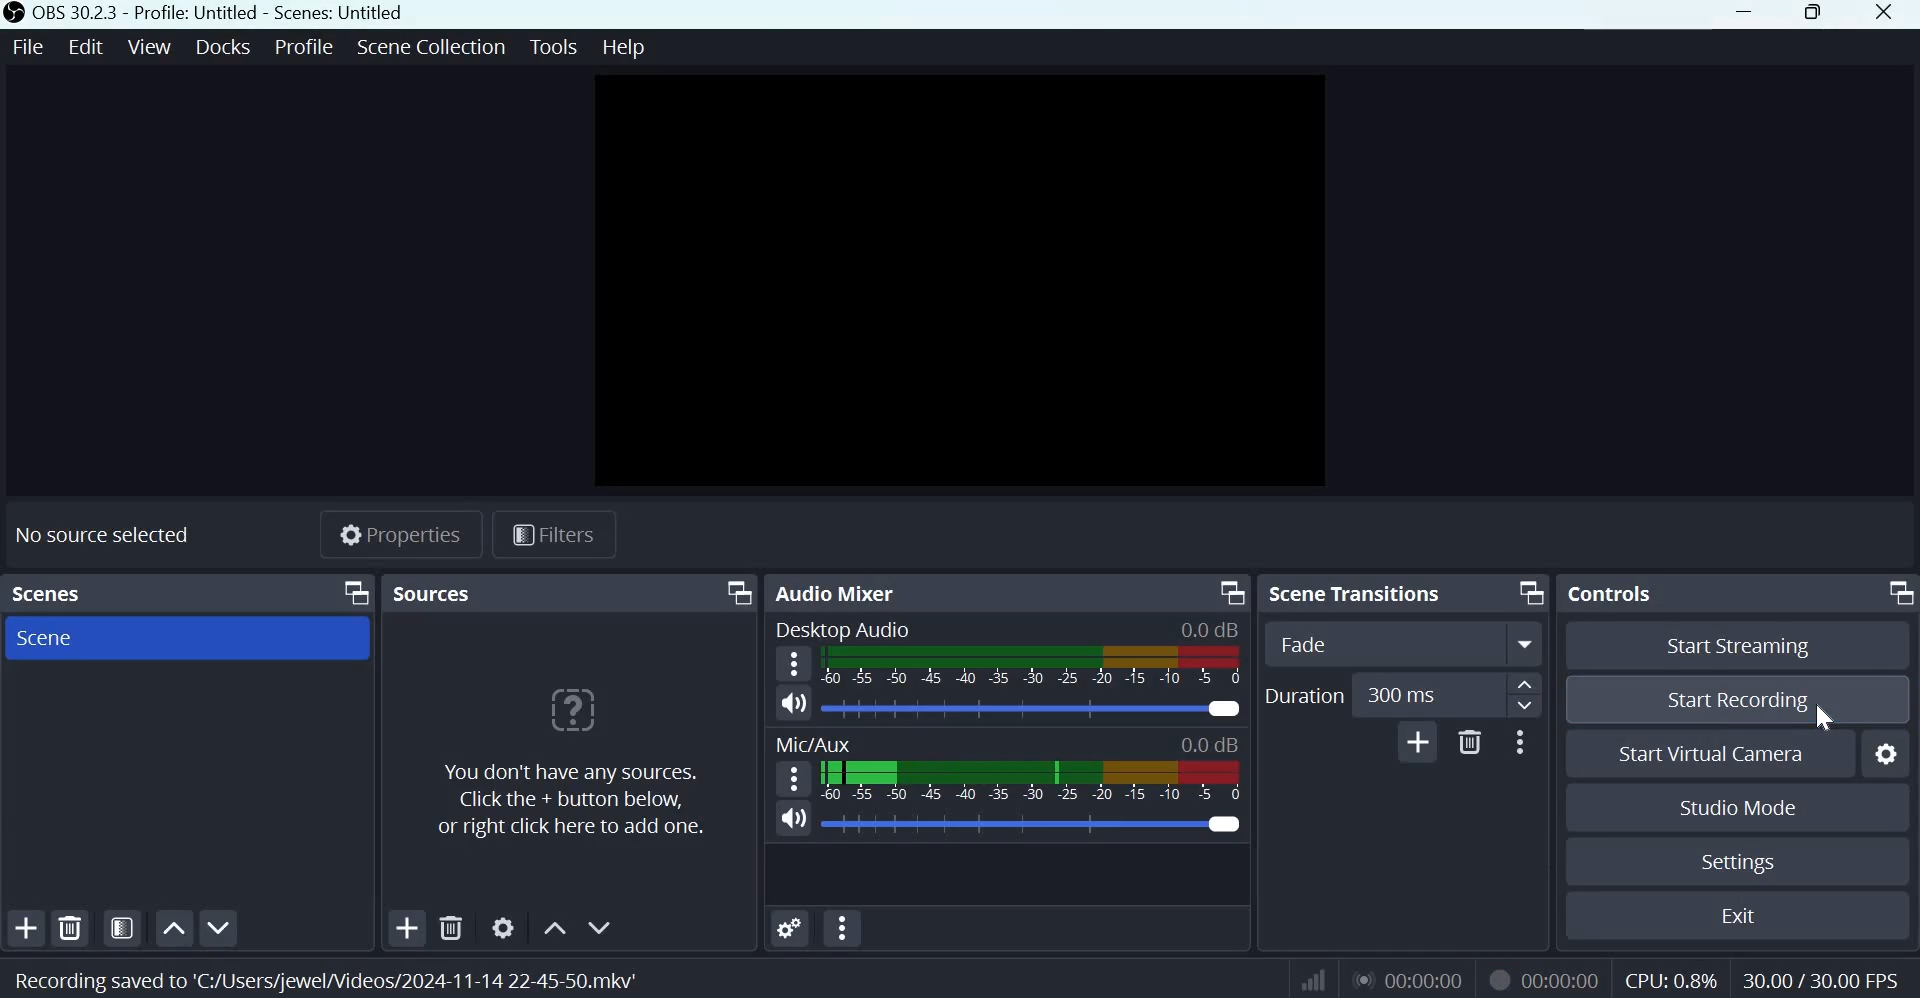 The image size is (1920, 998). Describe the element at coordinates (1737, 807) in the screenshot. I see `Studio mode` at that location.